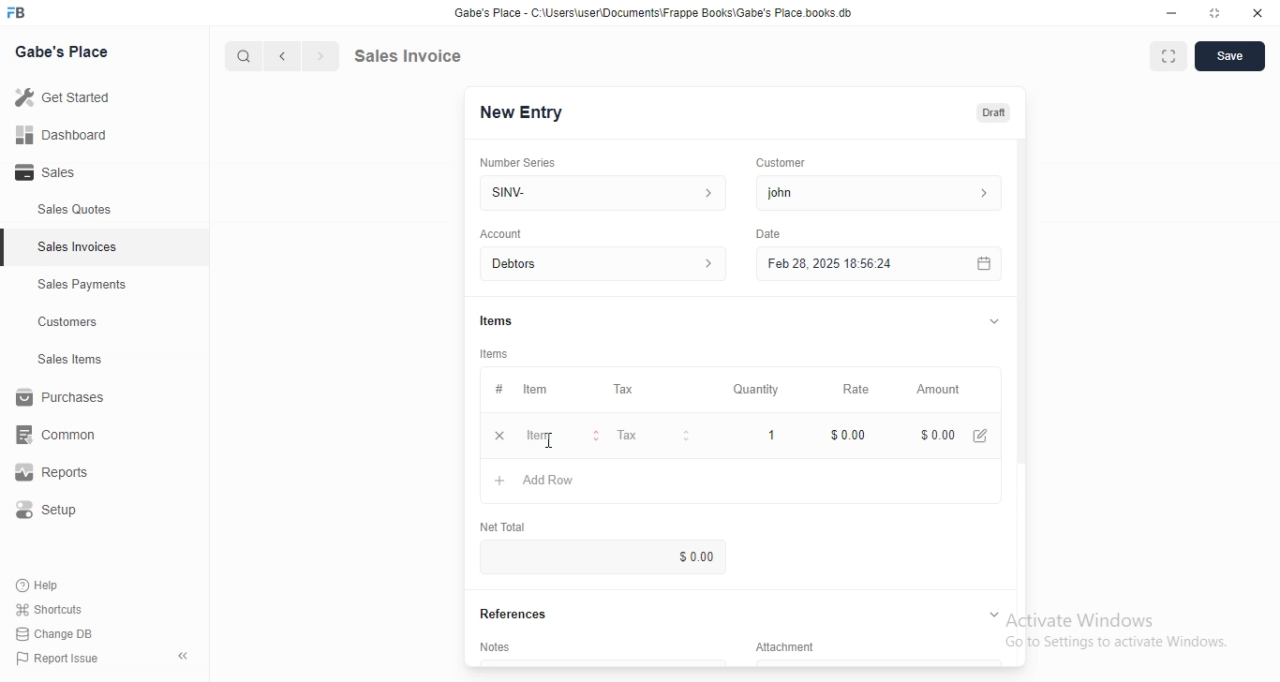 The width and height of the screenshot is (1280, 682). Describe the element at coordinates (935, 436) in the screenshot. I see `$0.00` at that location.